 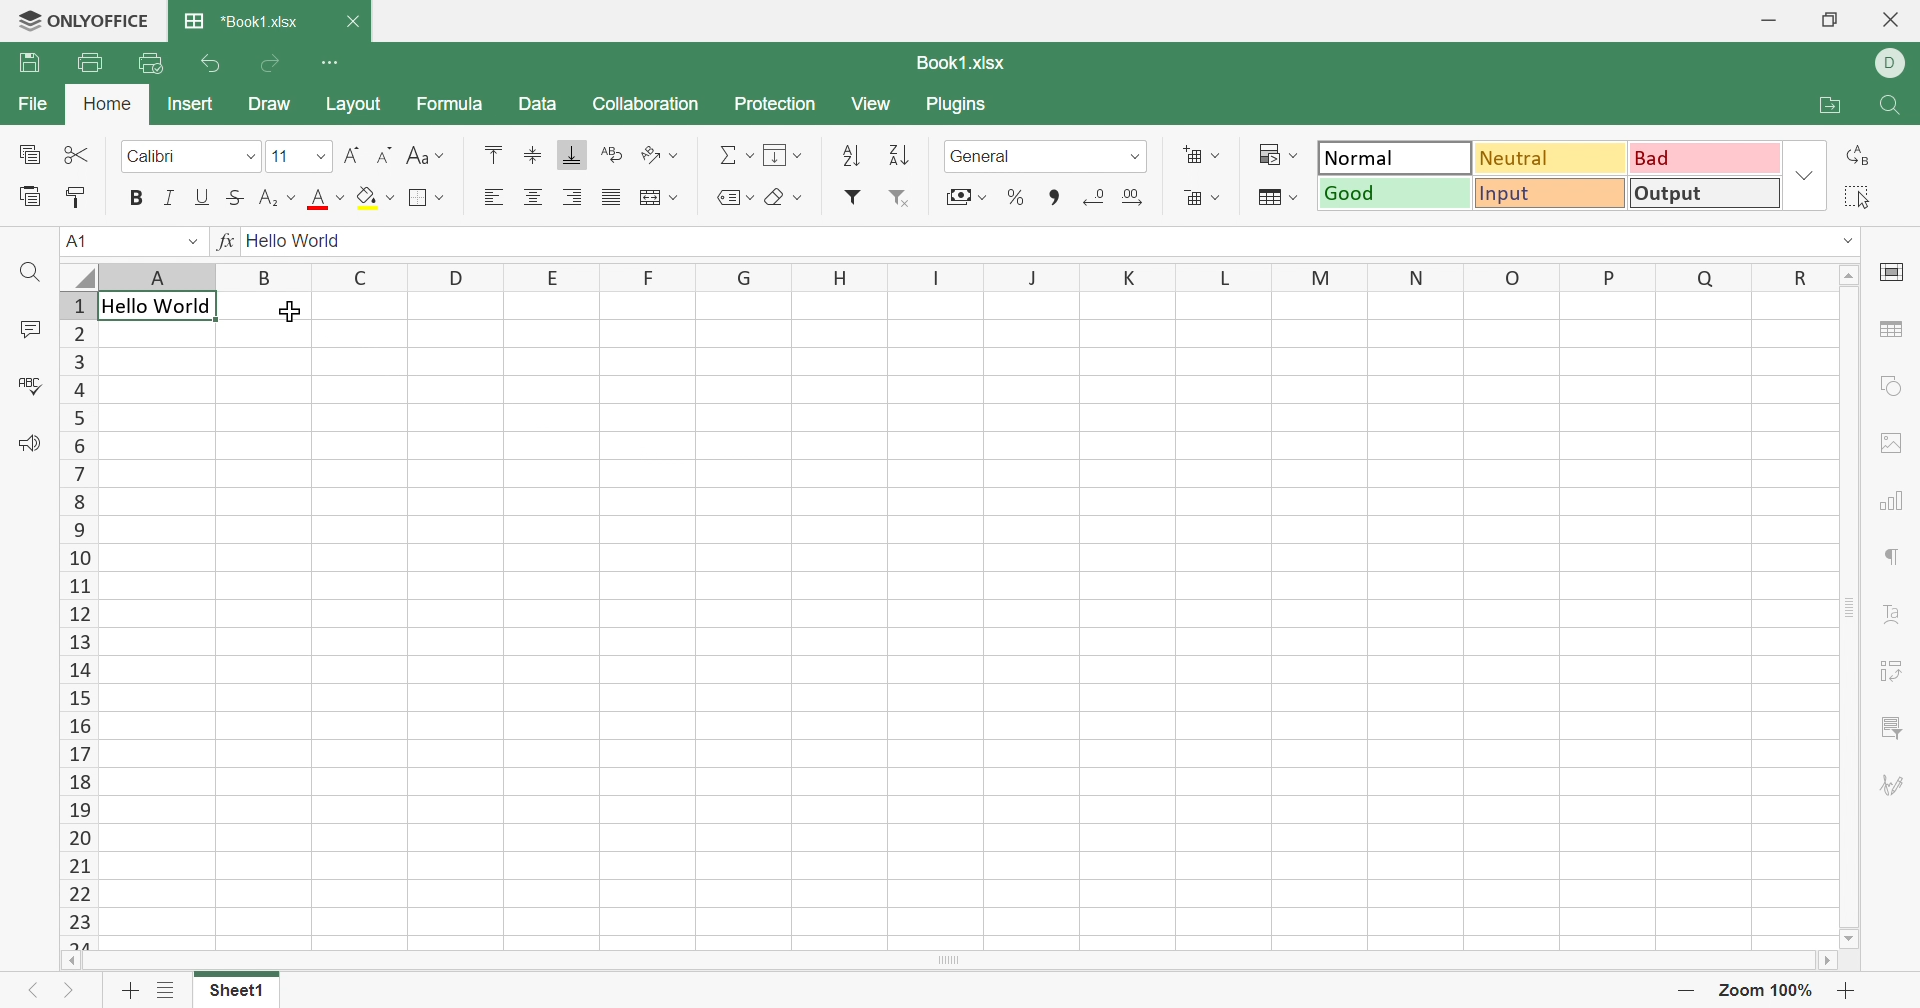 I want to click on Undo, so click(x=216, y=66).